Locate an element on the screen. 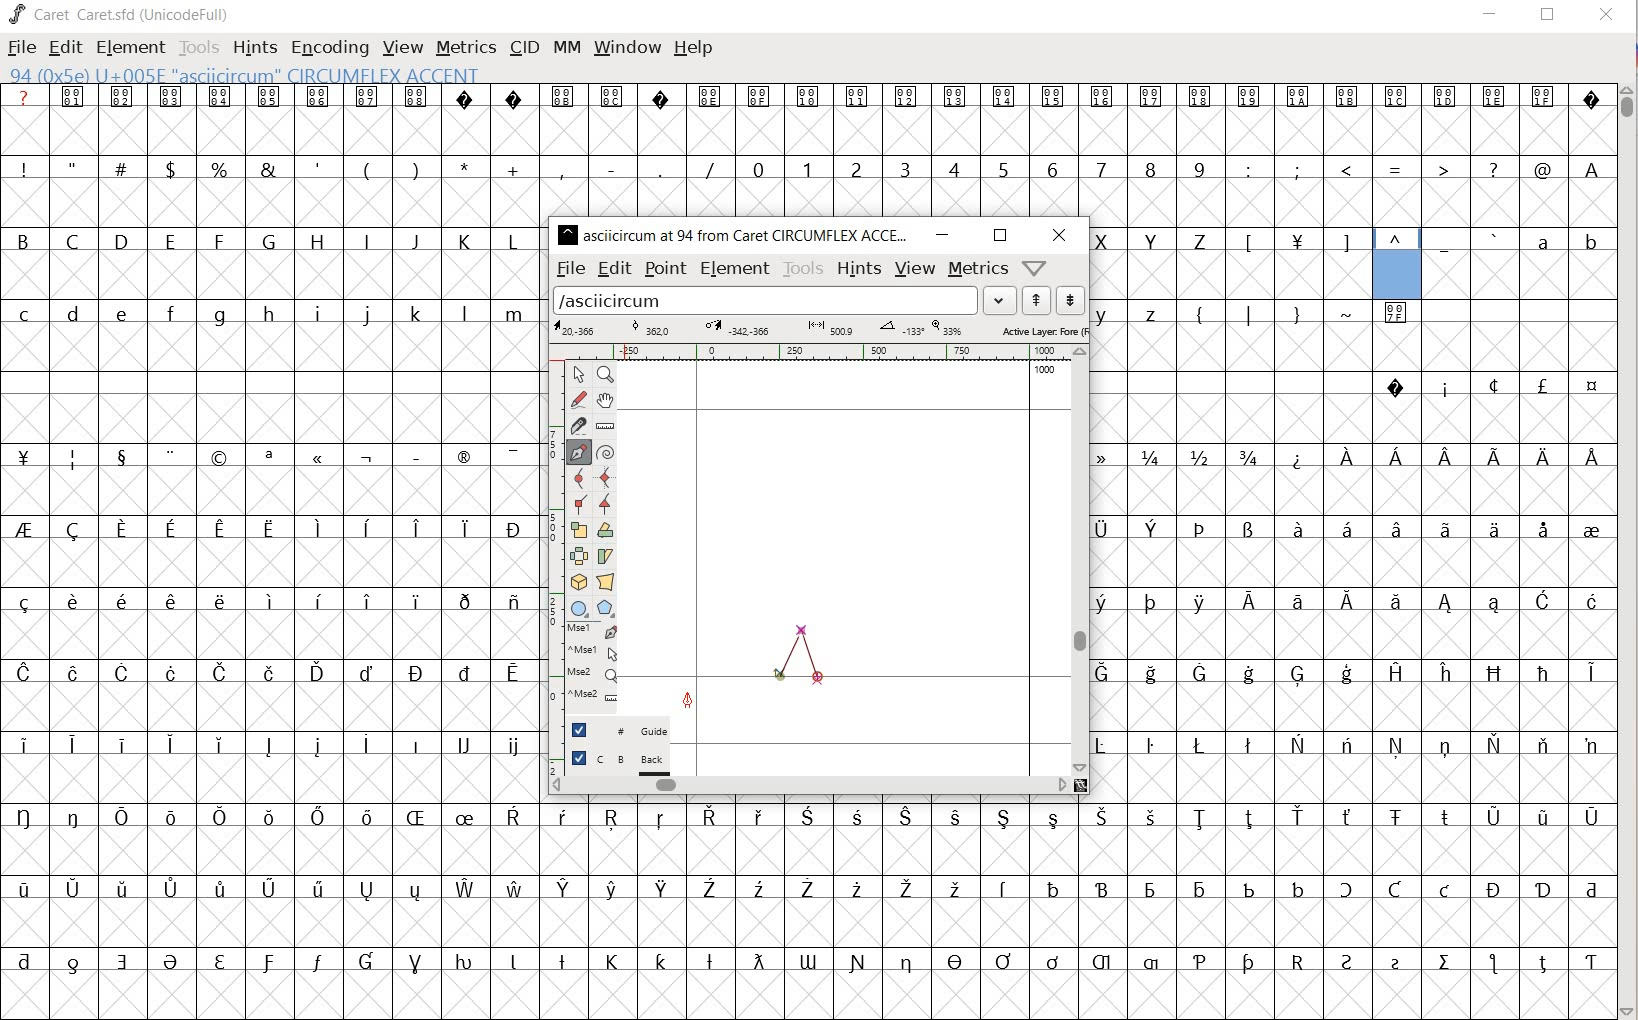 The image size is (1638, 1020). CID is located at coordinates (523, 47).